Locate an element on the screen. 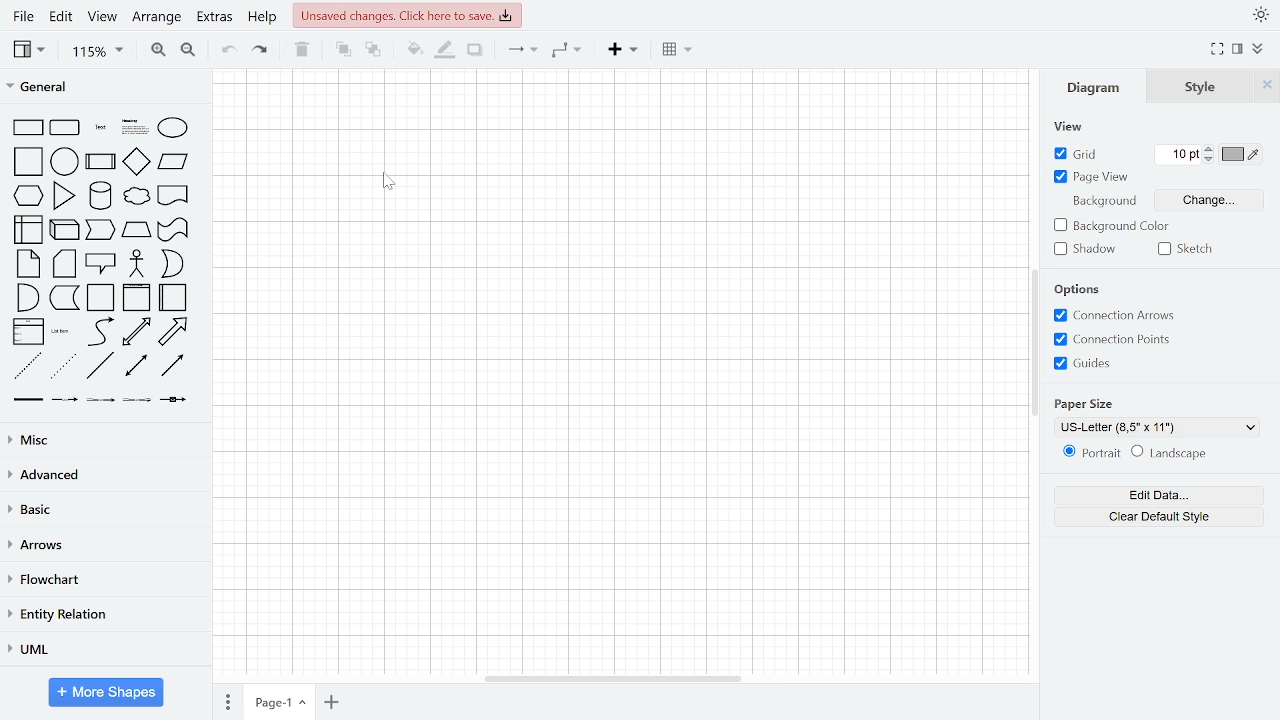  grid color is located at coordinates (1245, 154).